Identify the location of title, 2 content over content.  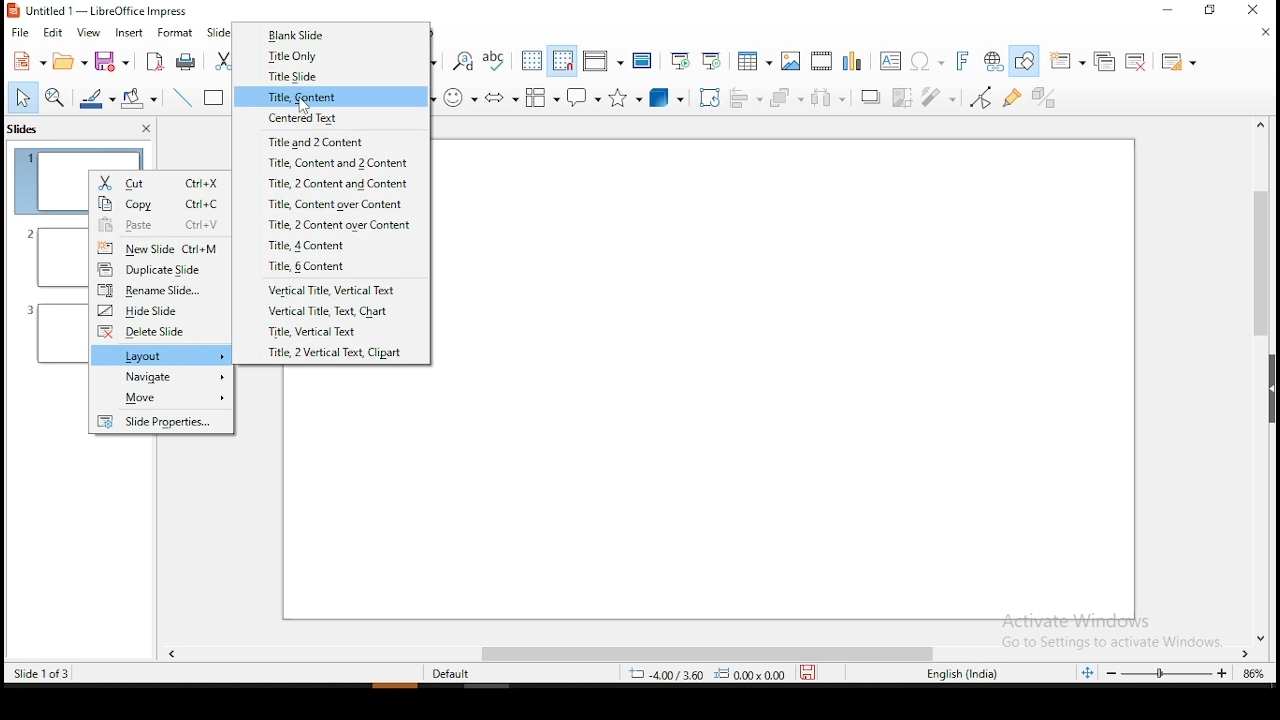
(329, 222).